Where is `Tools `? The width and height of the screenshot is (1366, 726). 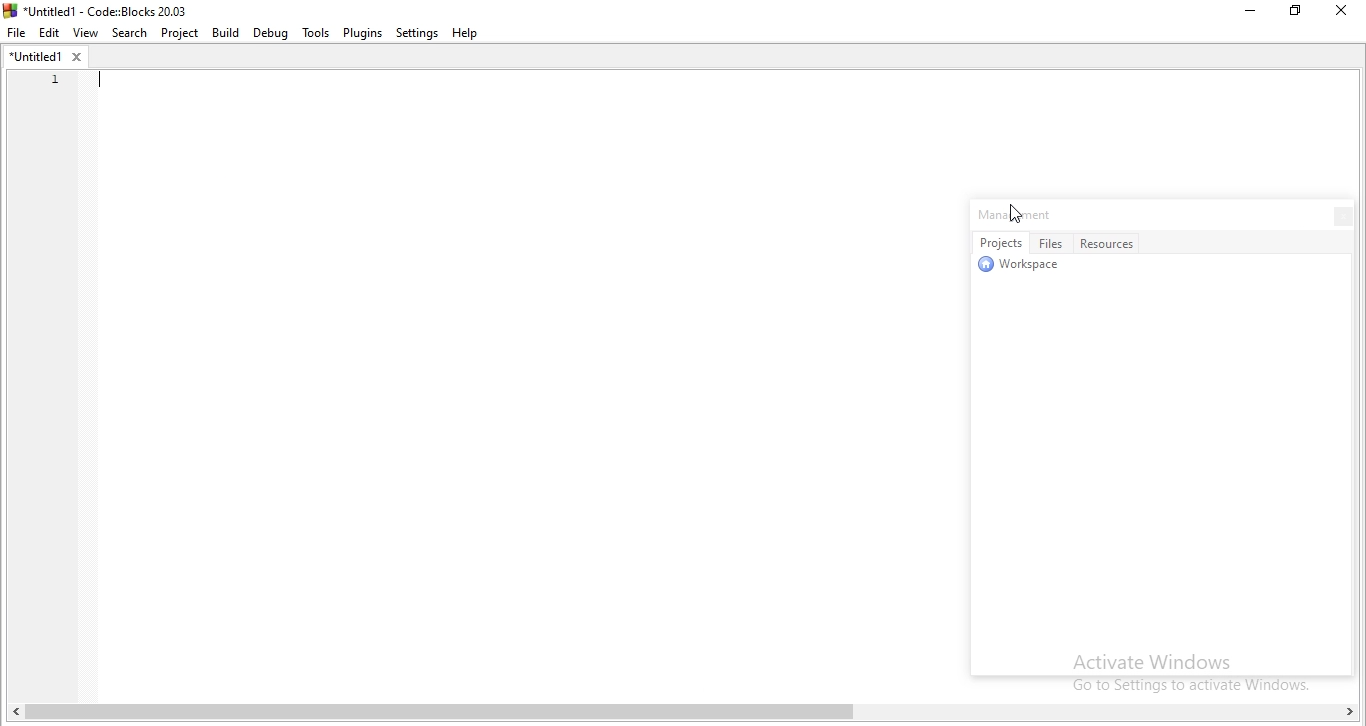 Tools  is located at coordinates (314, 33).